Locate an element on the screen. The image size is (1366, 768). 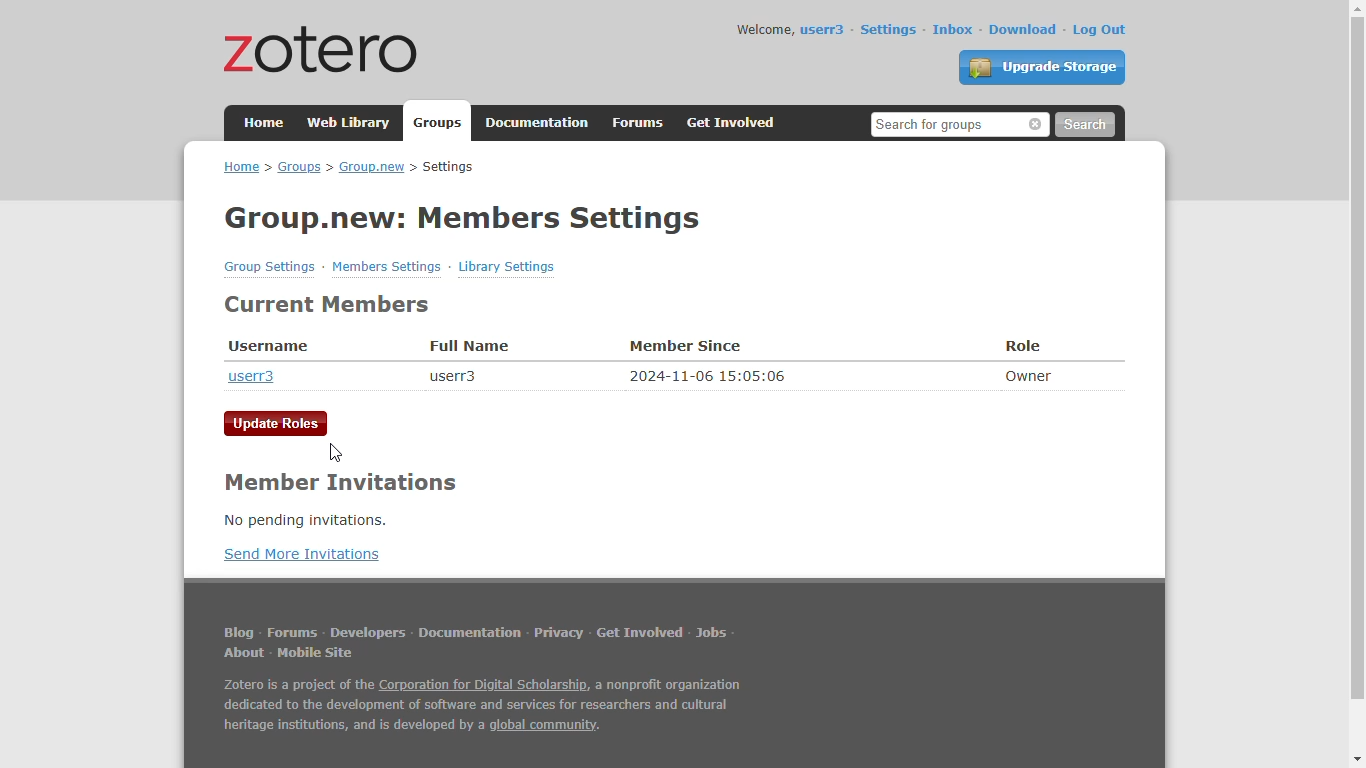
userr3 is located at coordinates (823, 30).